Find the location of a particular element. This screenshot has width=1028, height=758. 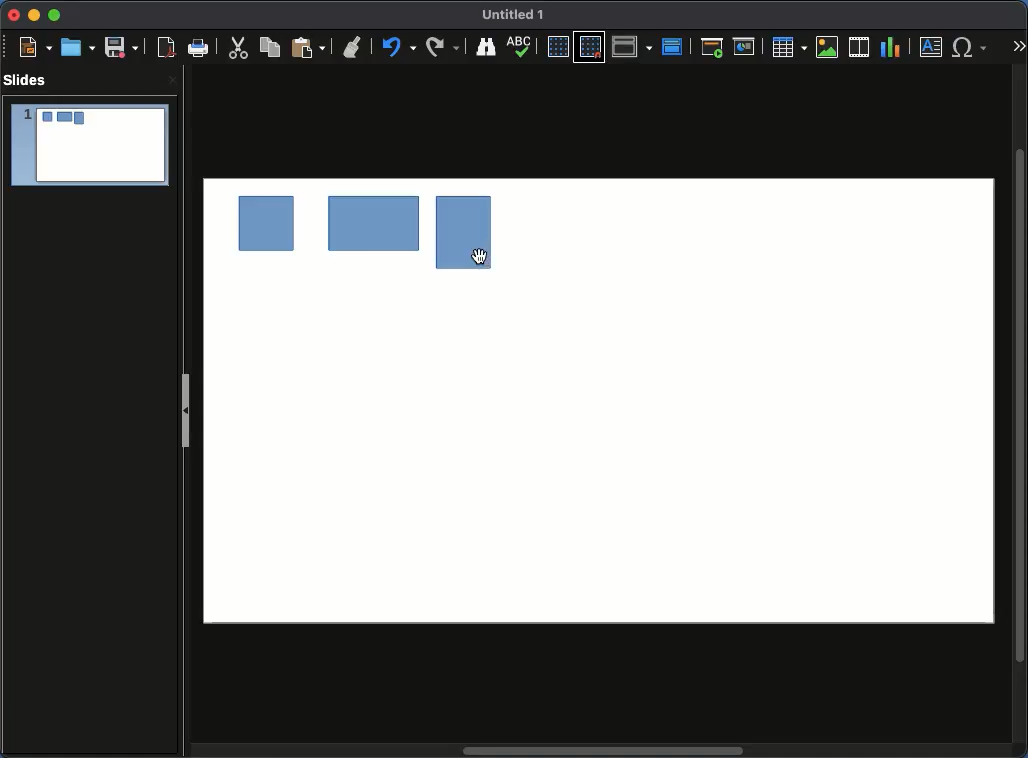

Minimize is located at coordinates (34, 16).